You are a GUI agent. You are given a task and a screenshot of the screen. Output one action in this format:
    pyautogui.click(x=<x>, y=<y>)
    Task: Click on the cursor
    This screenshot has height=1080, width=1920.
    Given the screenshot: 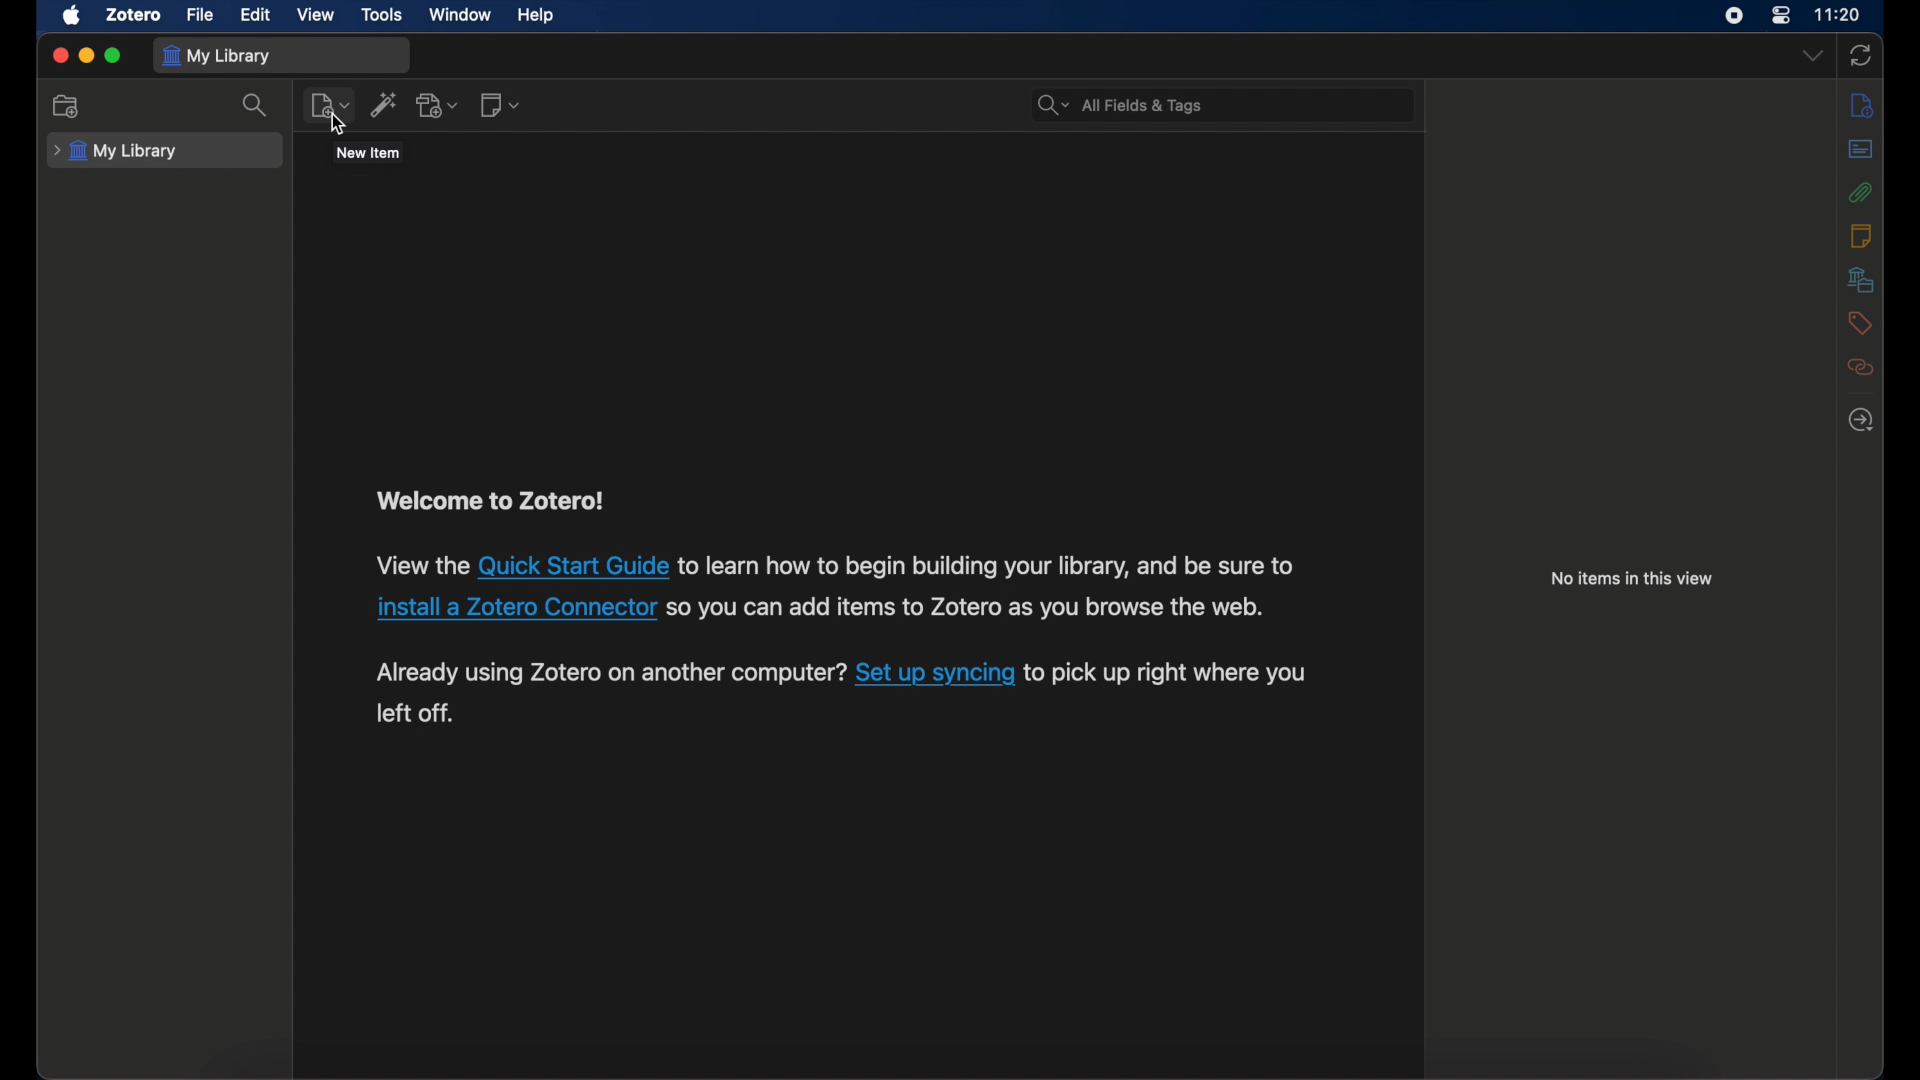 What is the action you would take?
    pyautogui.click(x=338, y=125)
    